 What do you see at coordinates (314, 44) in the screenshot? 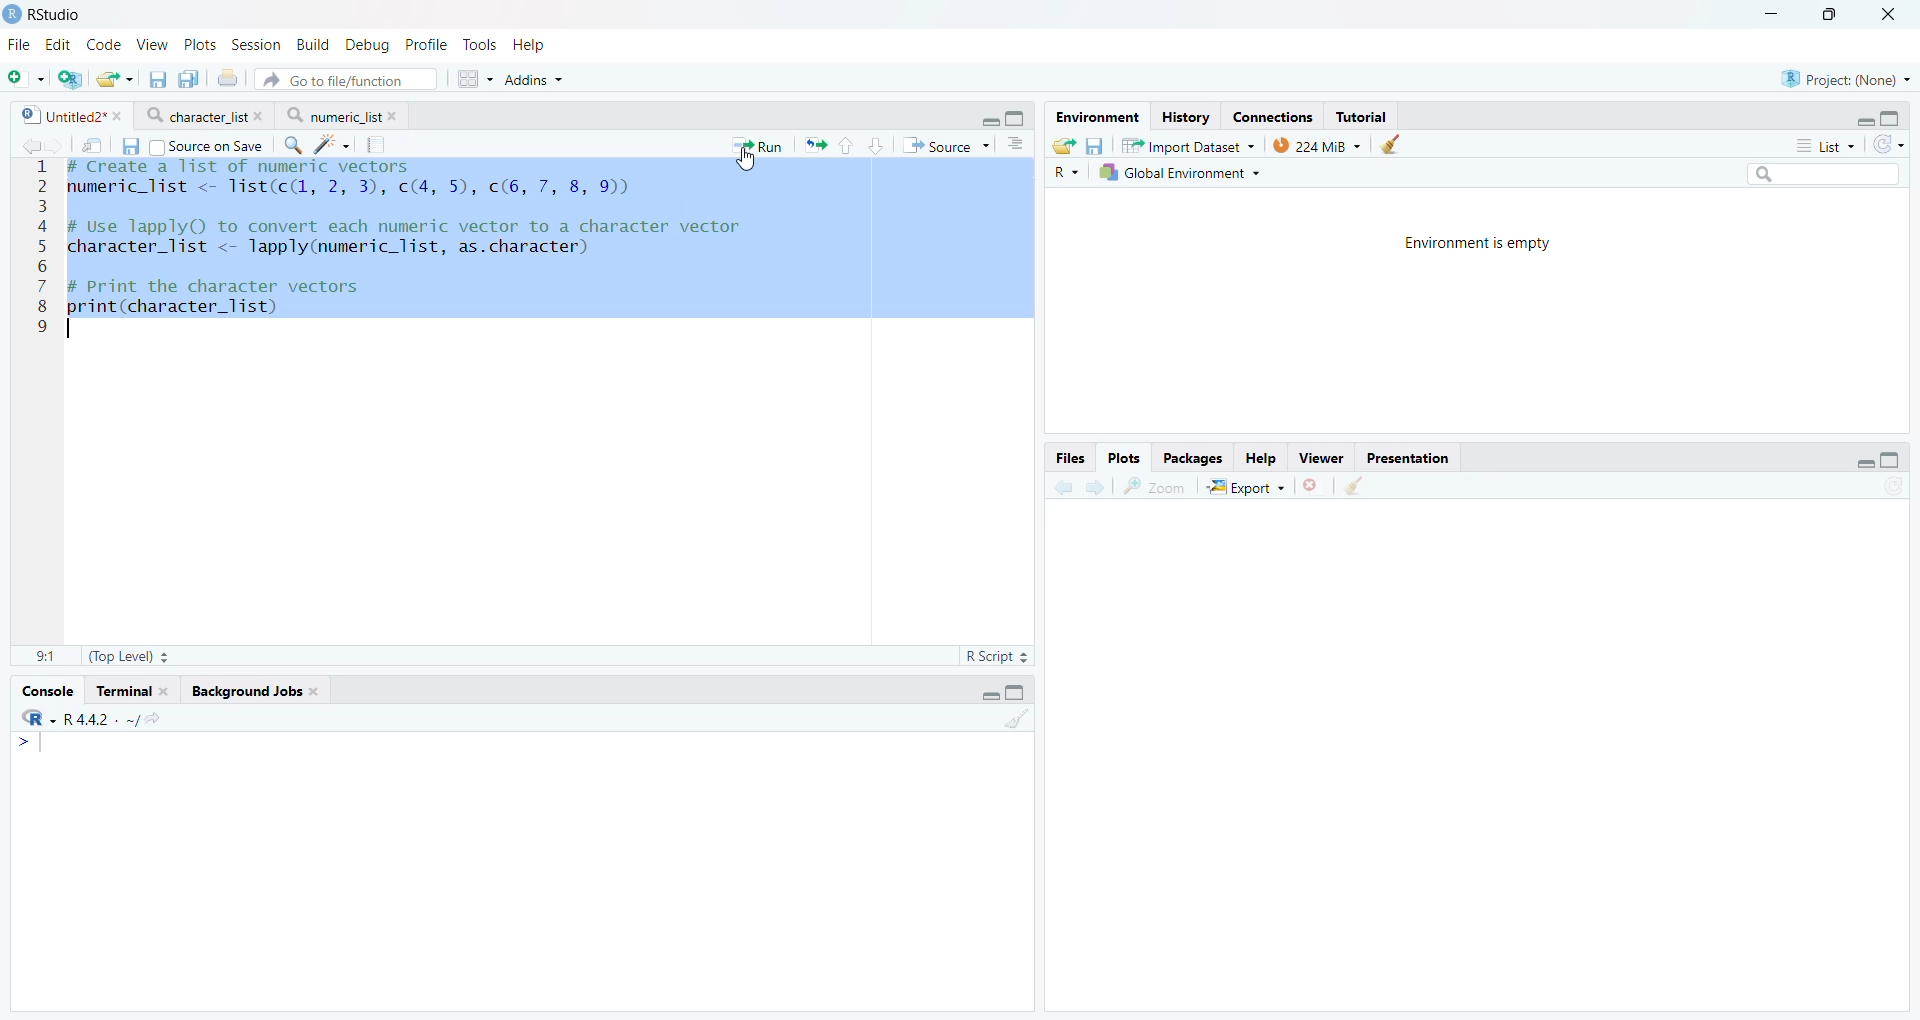
I see `Build` at bounding box center [314, 44].